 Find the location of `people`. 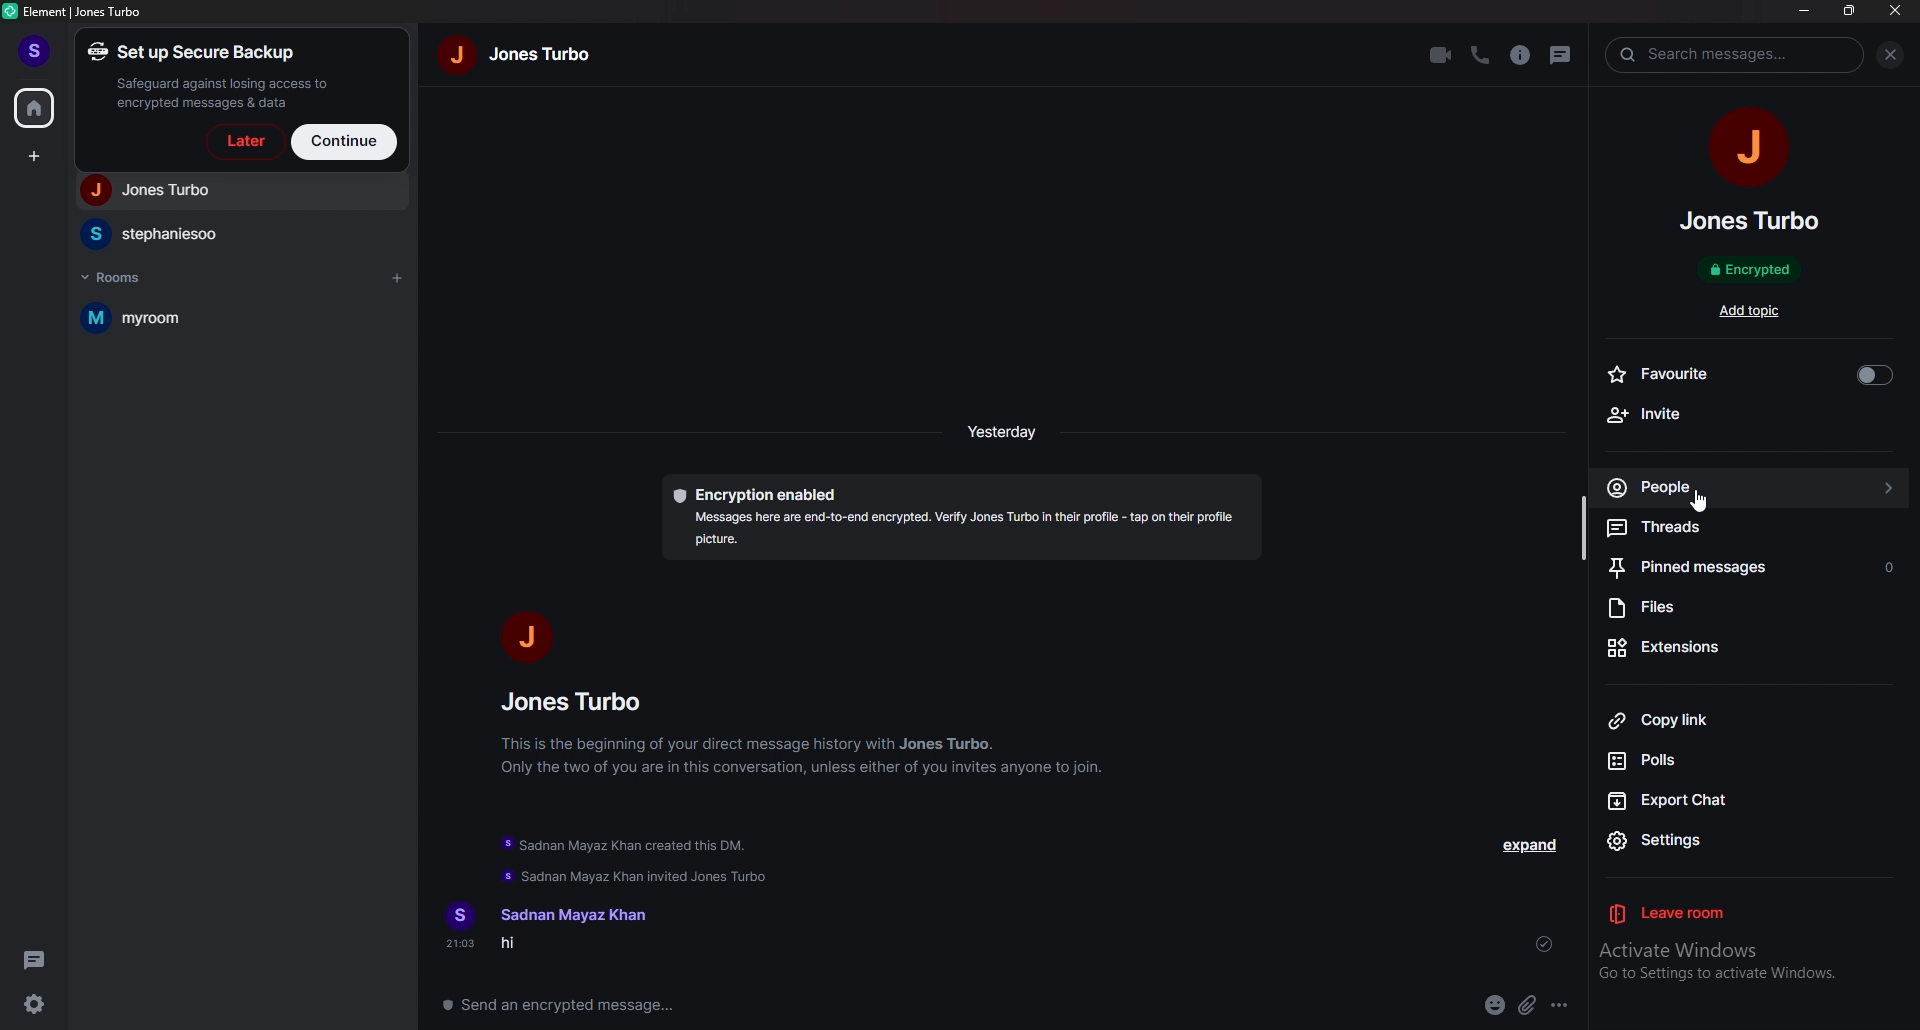

people is located at coordinates (1647, 486).